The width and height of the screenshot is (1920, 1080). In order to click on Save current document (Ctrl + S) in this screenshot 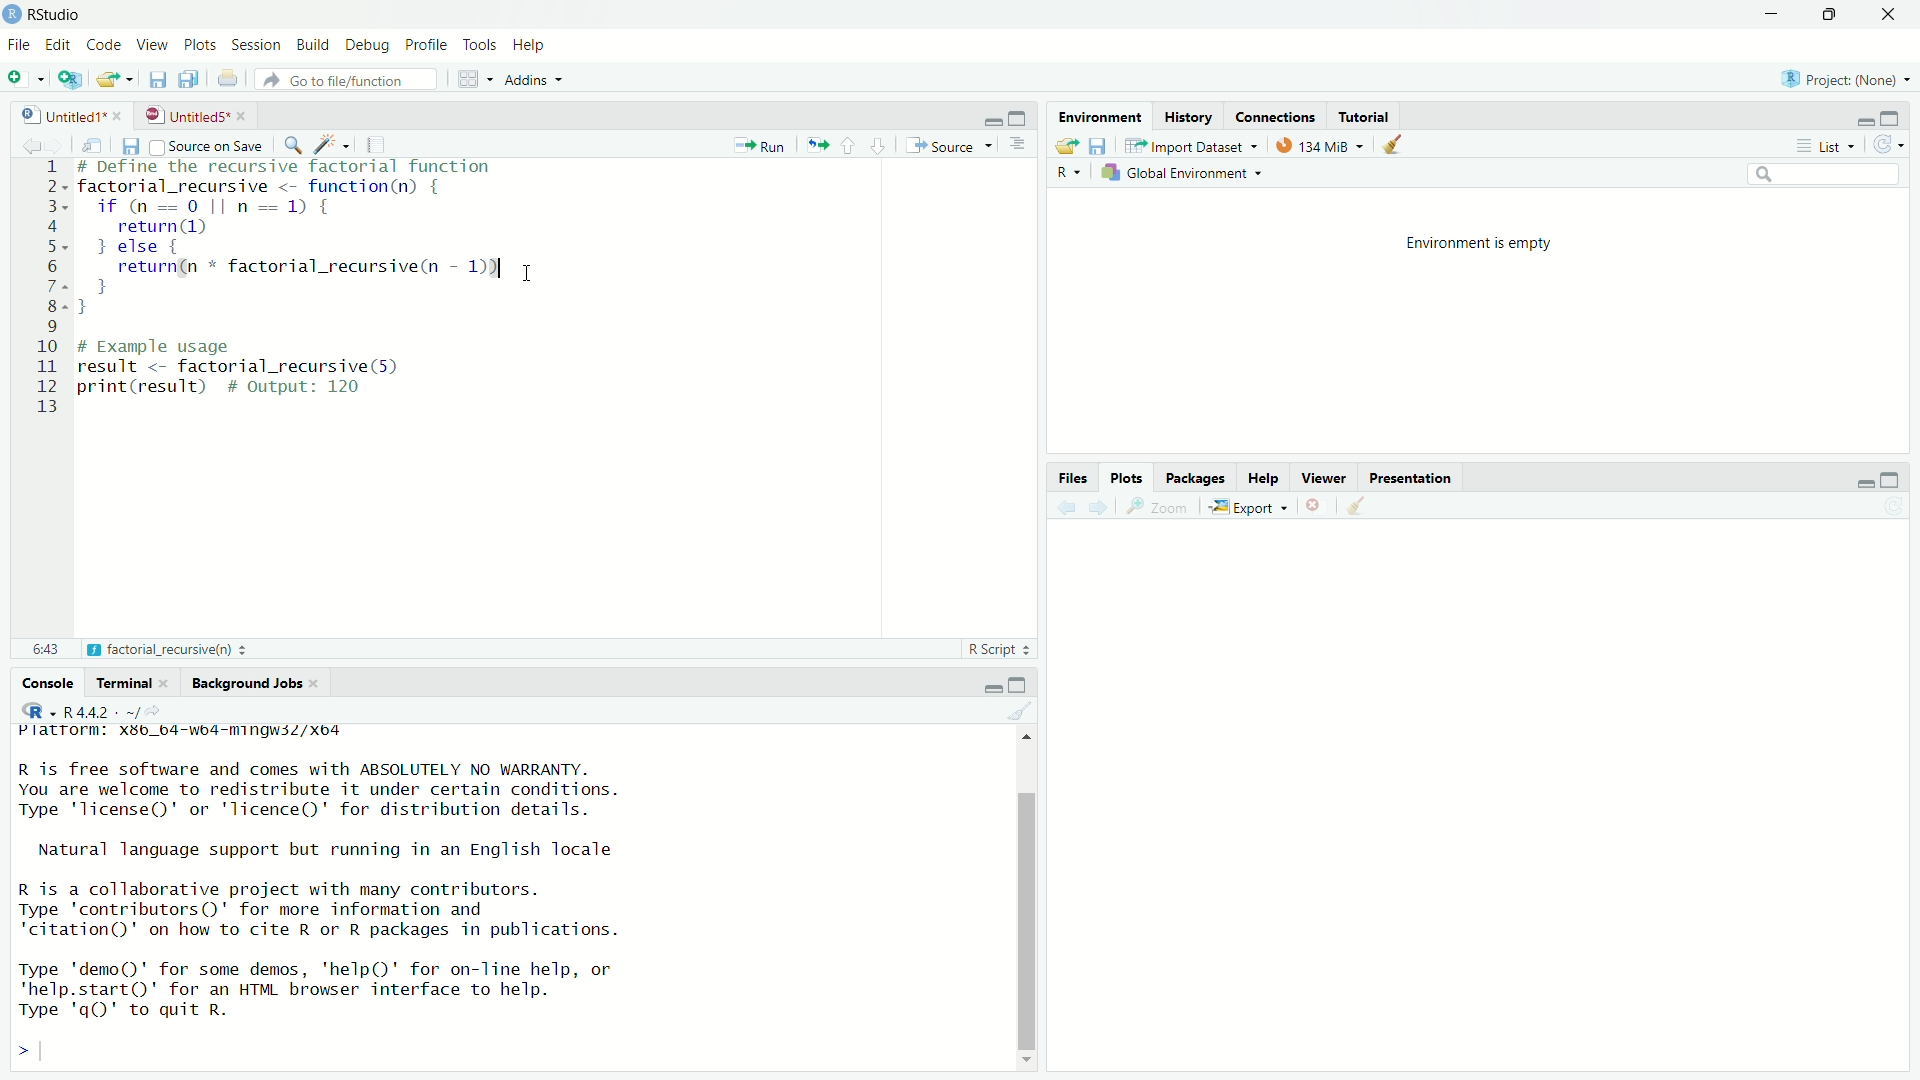, I will do `click(159, 80)`.